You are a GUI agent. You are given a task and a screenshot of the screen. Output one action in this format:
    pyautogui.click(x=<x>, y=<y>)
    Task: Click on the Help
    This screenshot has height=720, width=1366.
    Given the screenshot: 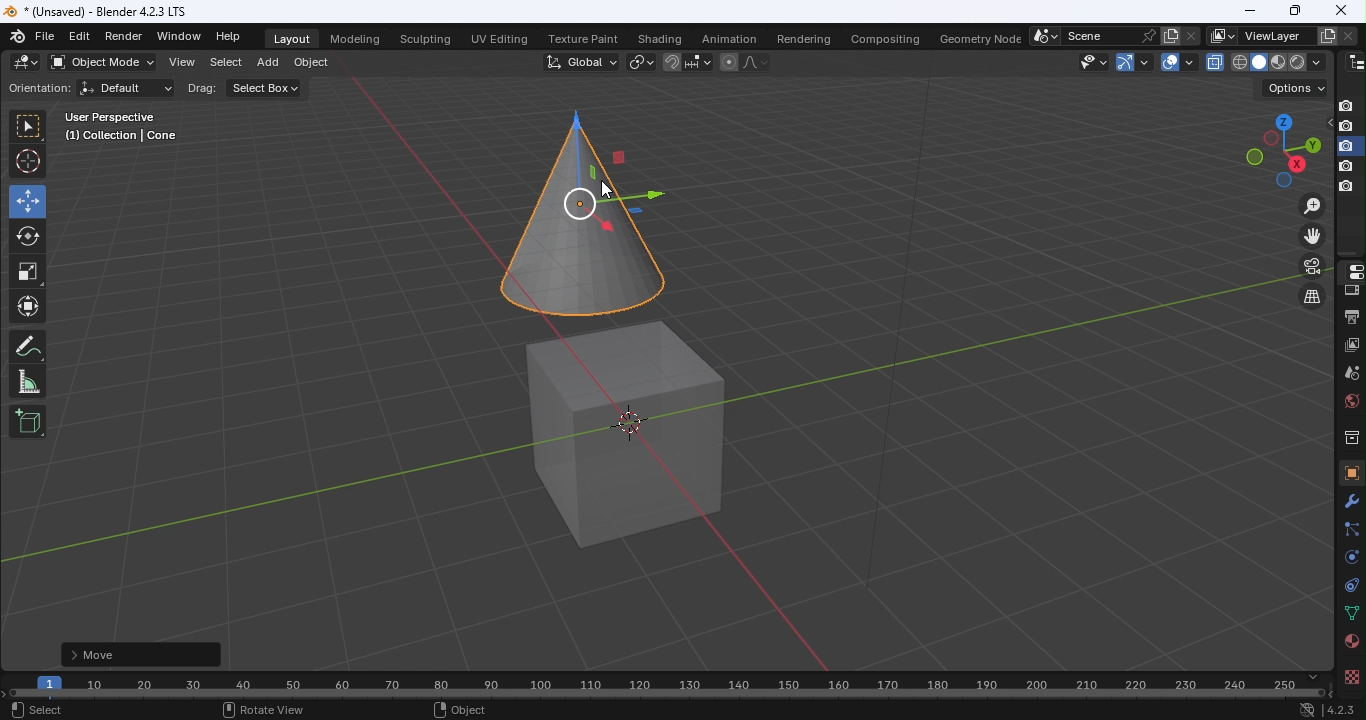 What is the action you would take?
    pyautogui.click(x=231, y=36)
    